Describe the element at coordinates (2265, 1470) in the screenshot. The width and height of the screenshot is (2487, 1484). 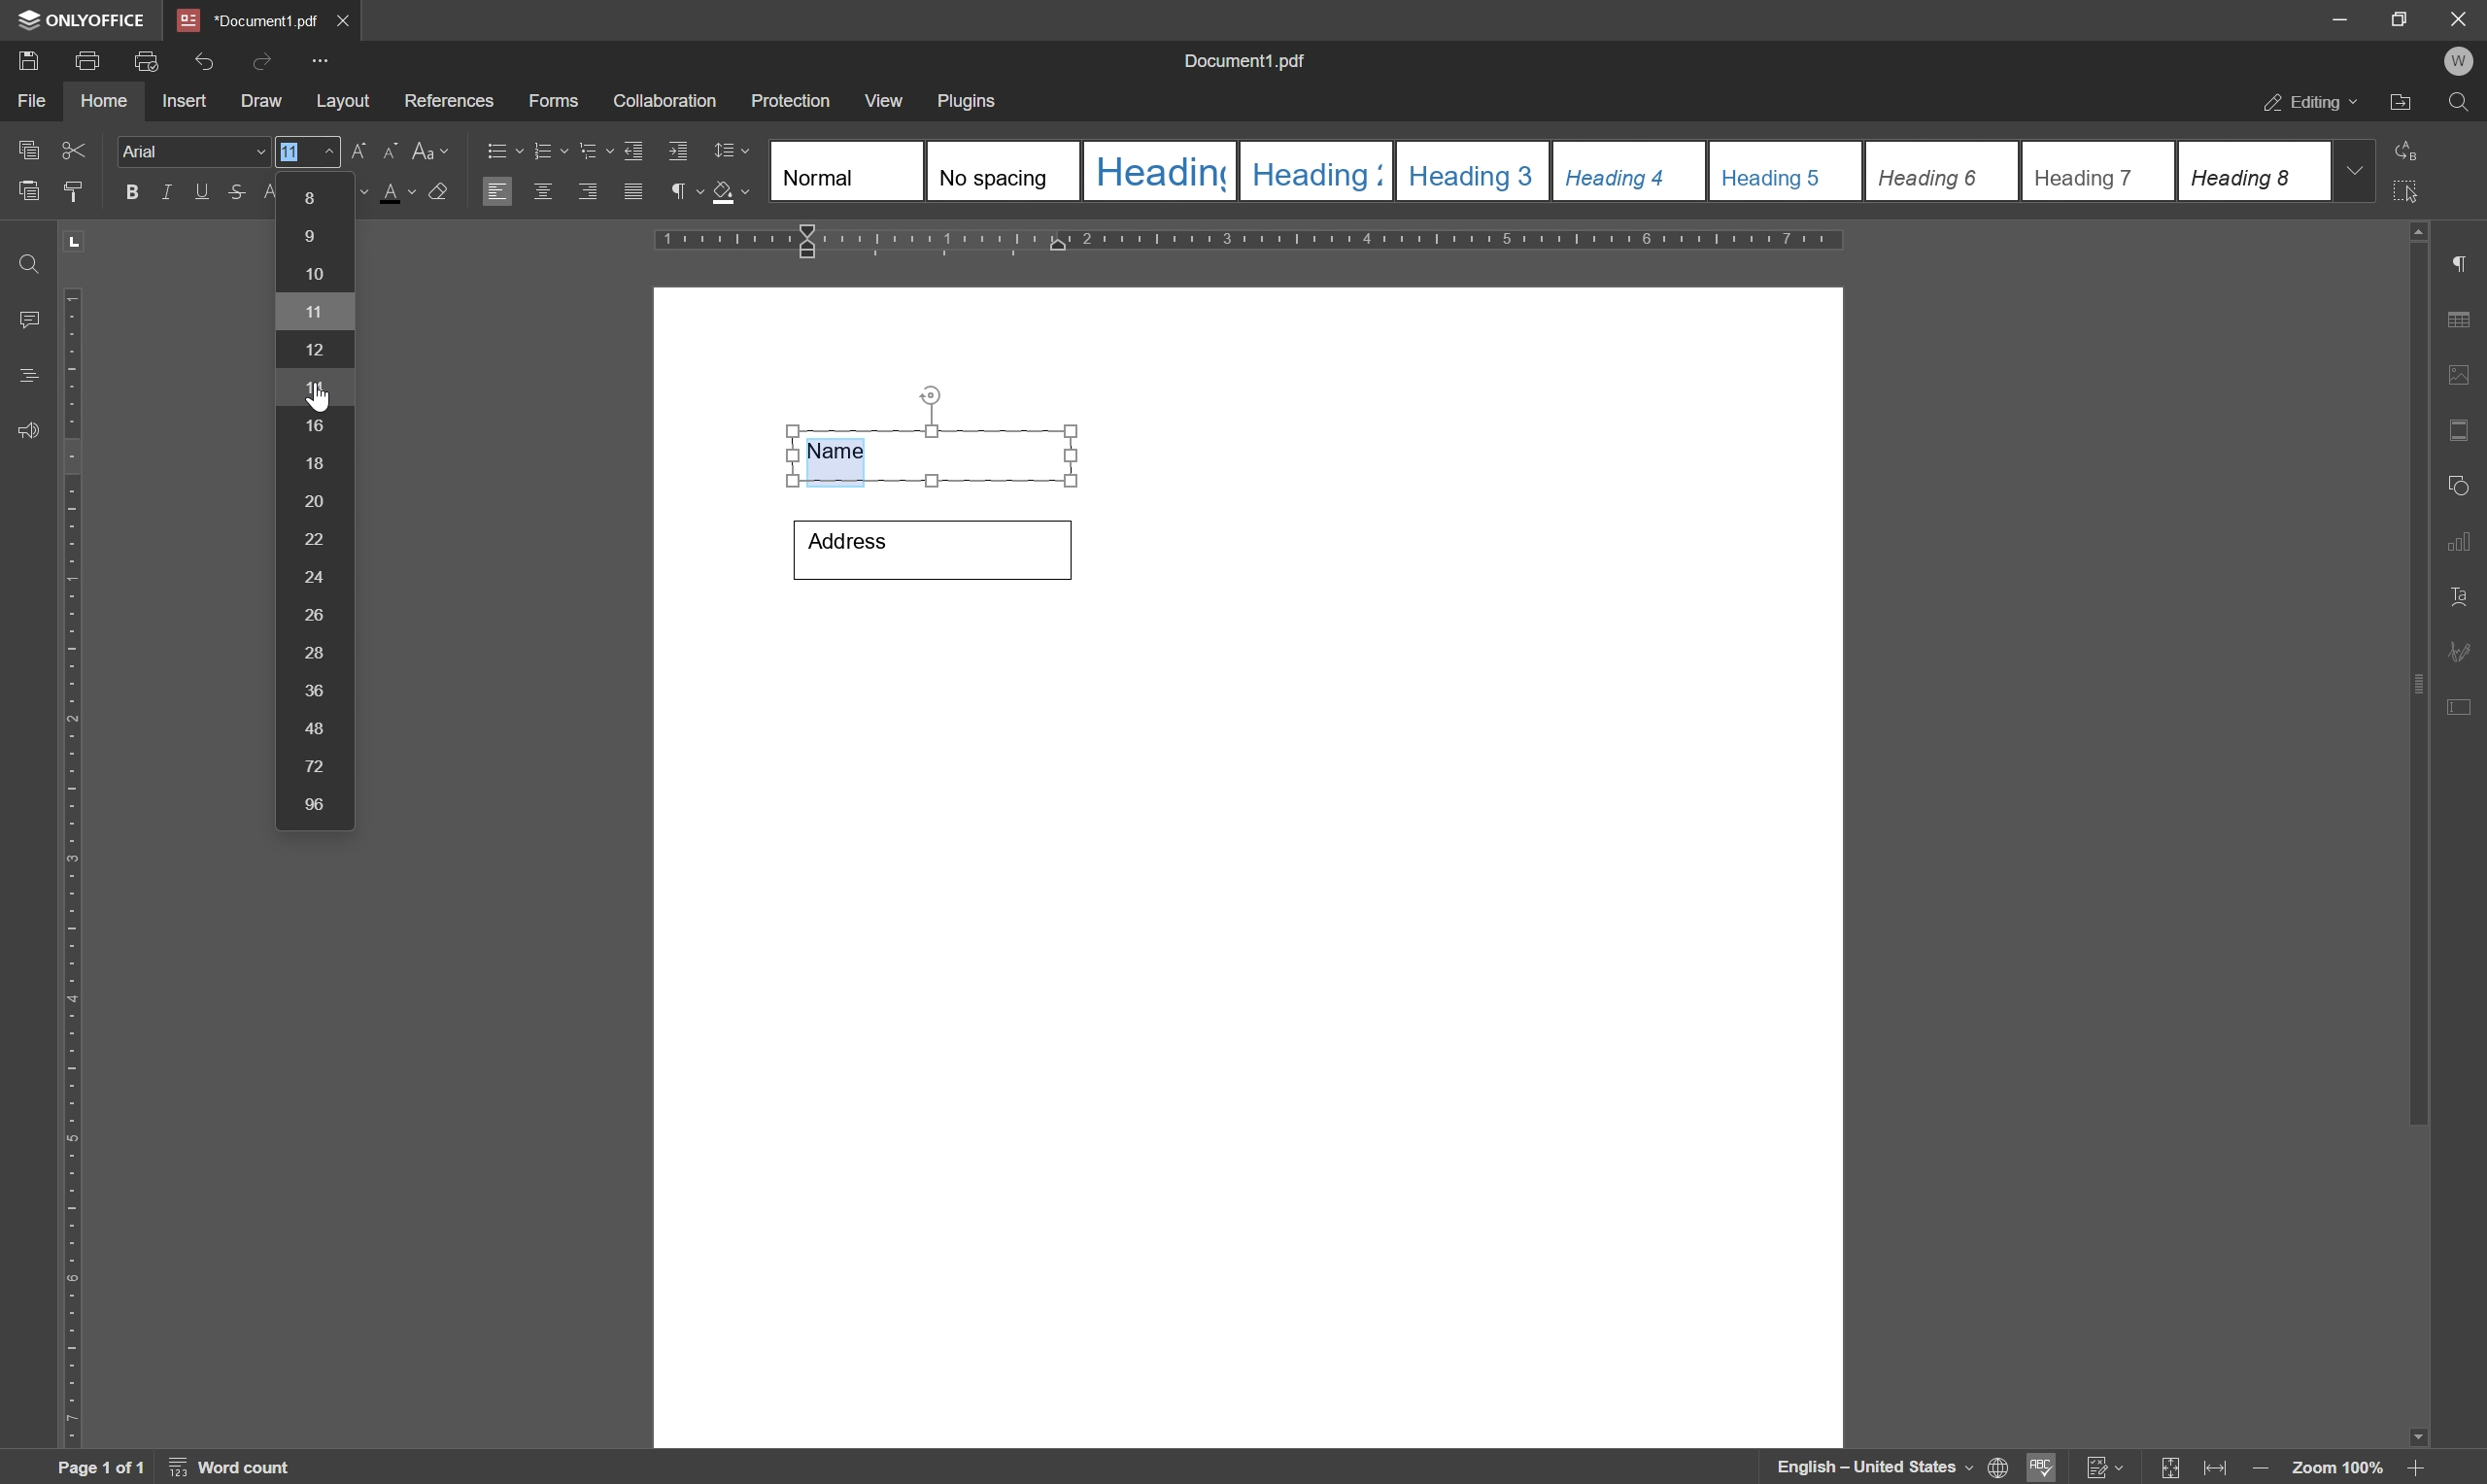
I see `zoom out` at that location.